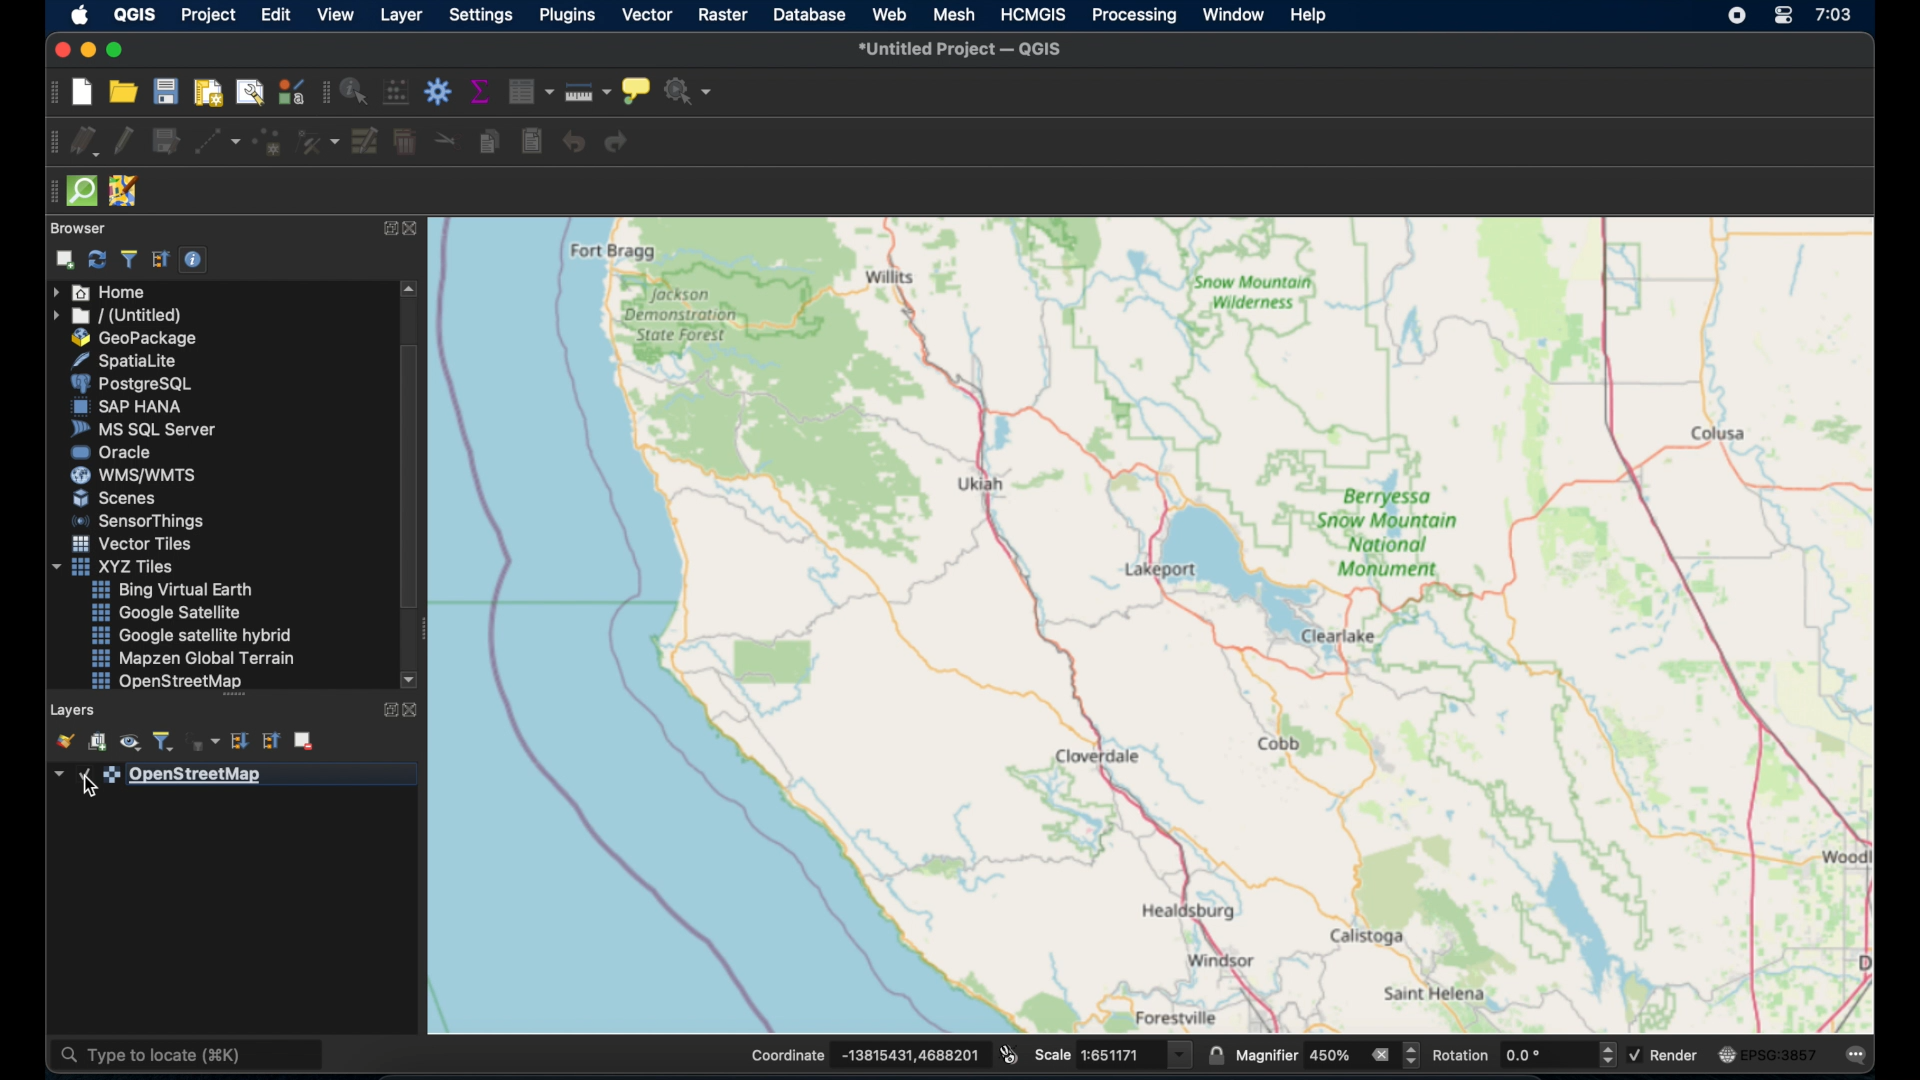  What do you see at coordinates (407, 145) in the screenshot?
I see `delete. selected` at bounding box center [407, 145].